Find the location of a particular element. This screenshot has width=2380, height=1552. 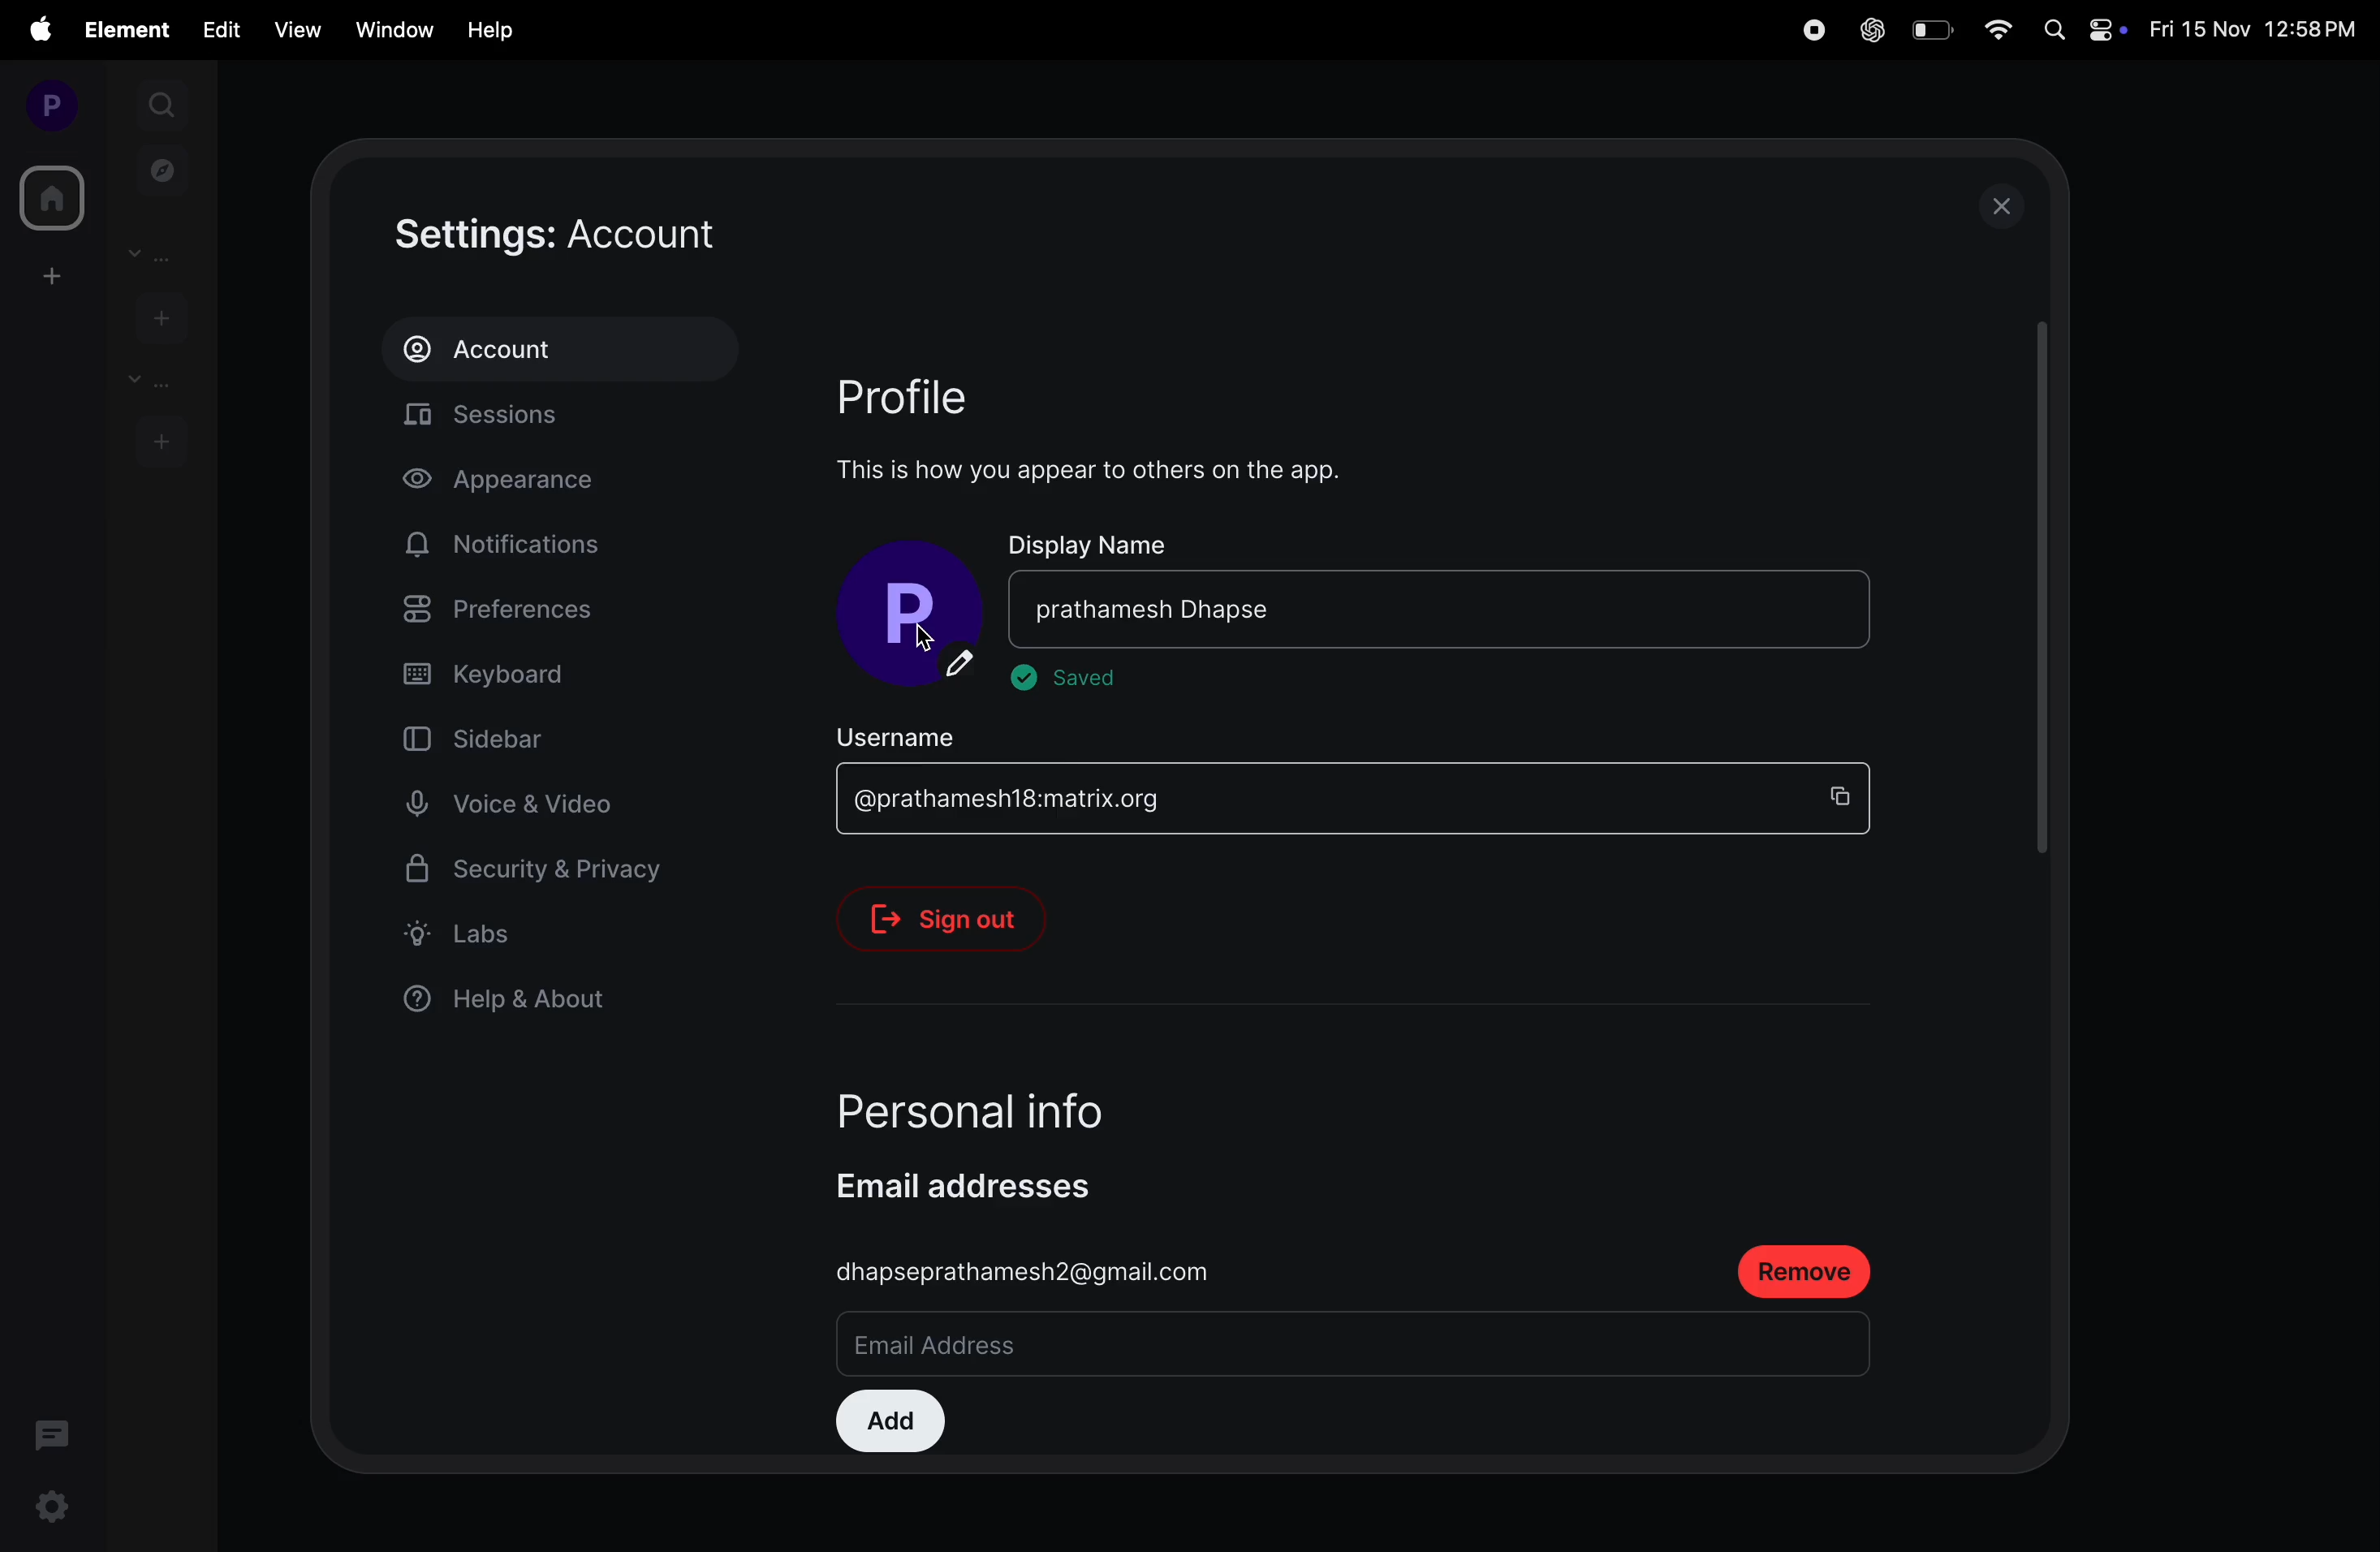

email address bar is located at coordinates (1113, 1340).